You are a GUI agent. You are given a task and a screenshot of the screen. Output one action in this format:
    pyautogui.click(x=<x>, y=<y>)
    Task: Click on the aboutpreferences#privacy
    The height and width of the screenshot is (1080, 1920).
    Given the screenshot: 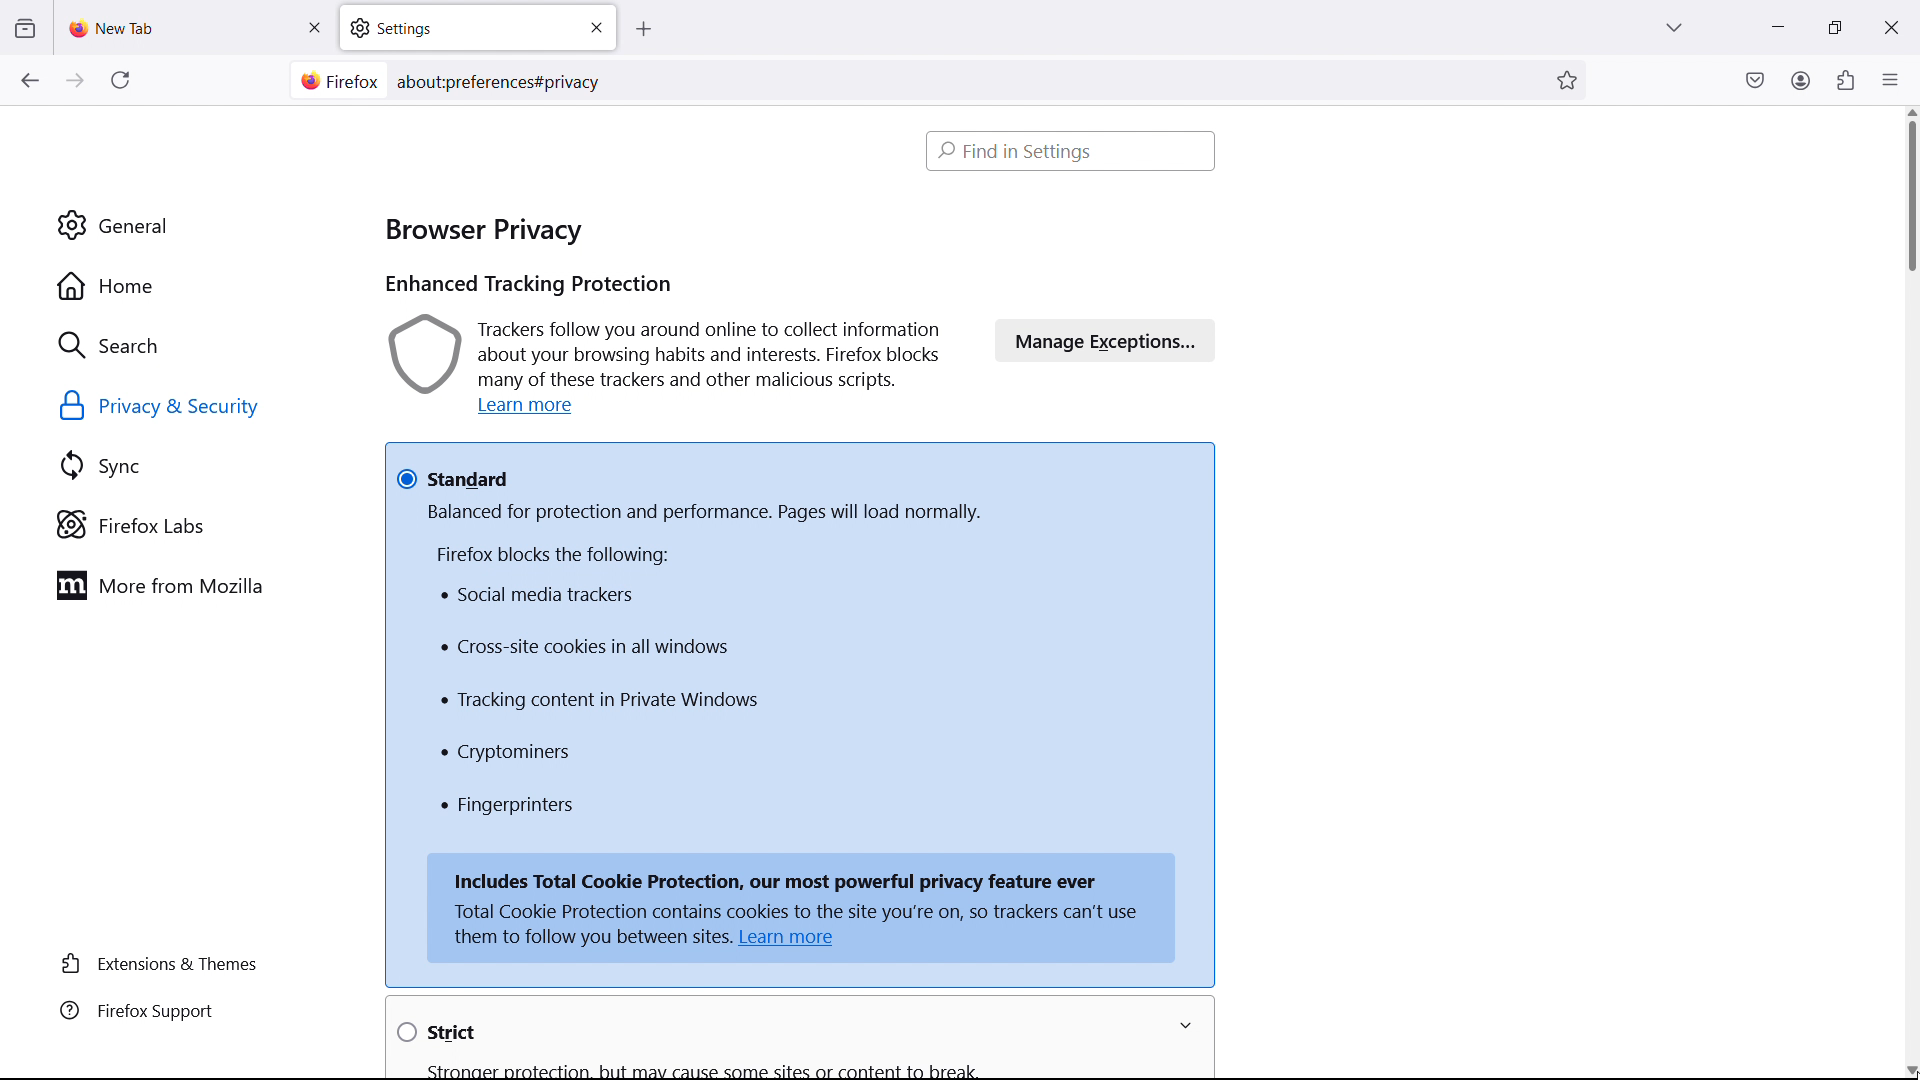 What is the action you would take?
    pyautogui.click(x=506, y=78)
    